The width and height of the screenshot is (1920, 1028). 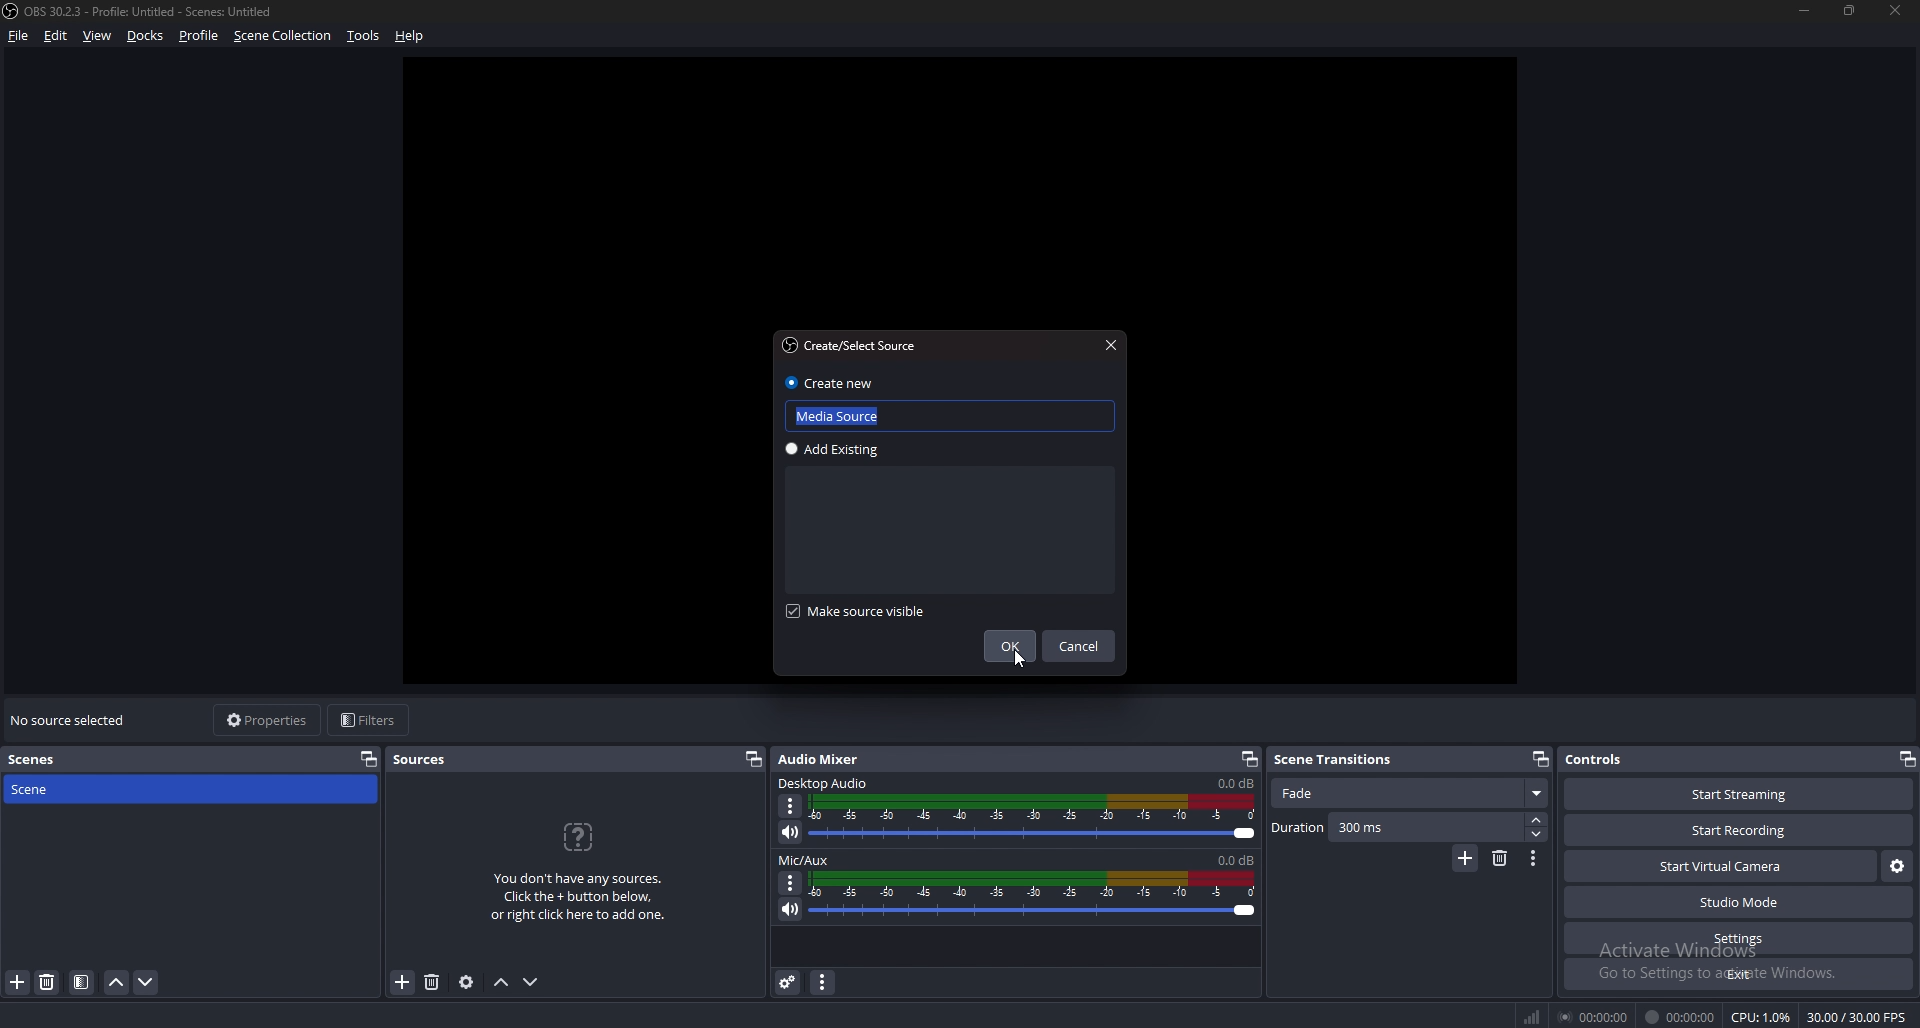 I want to click on Docks, so click(x=148, y=36).